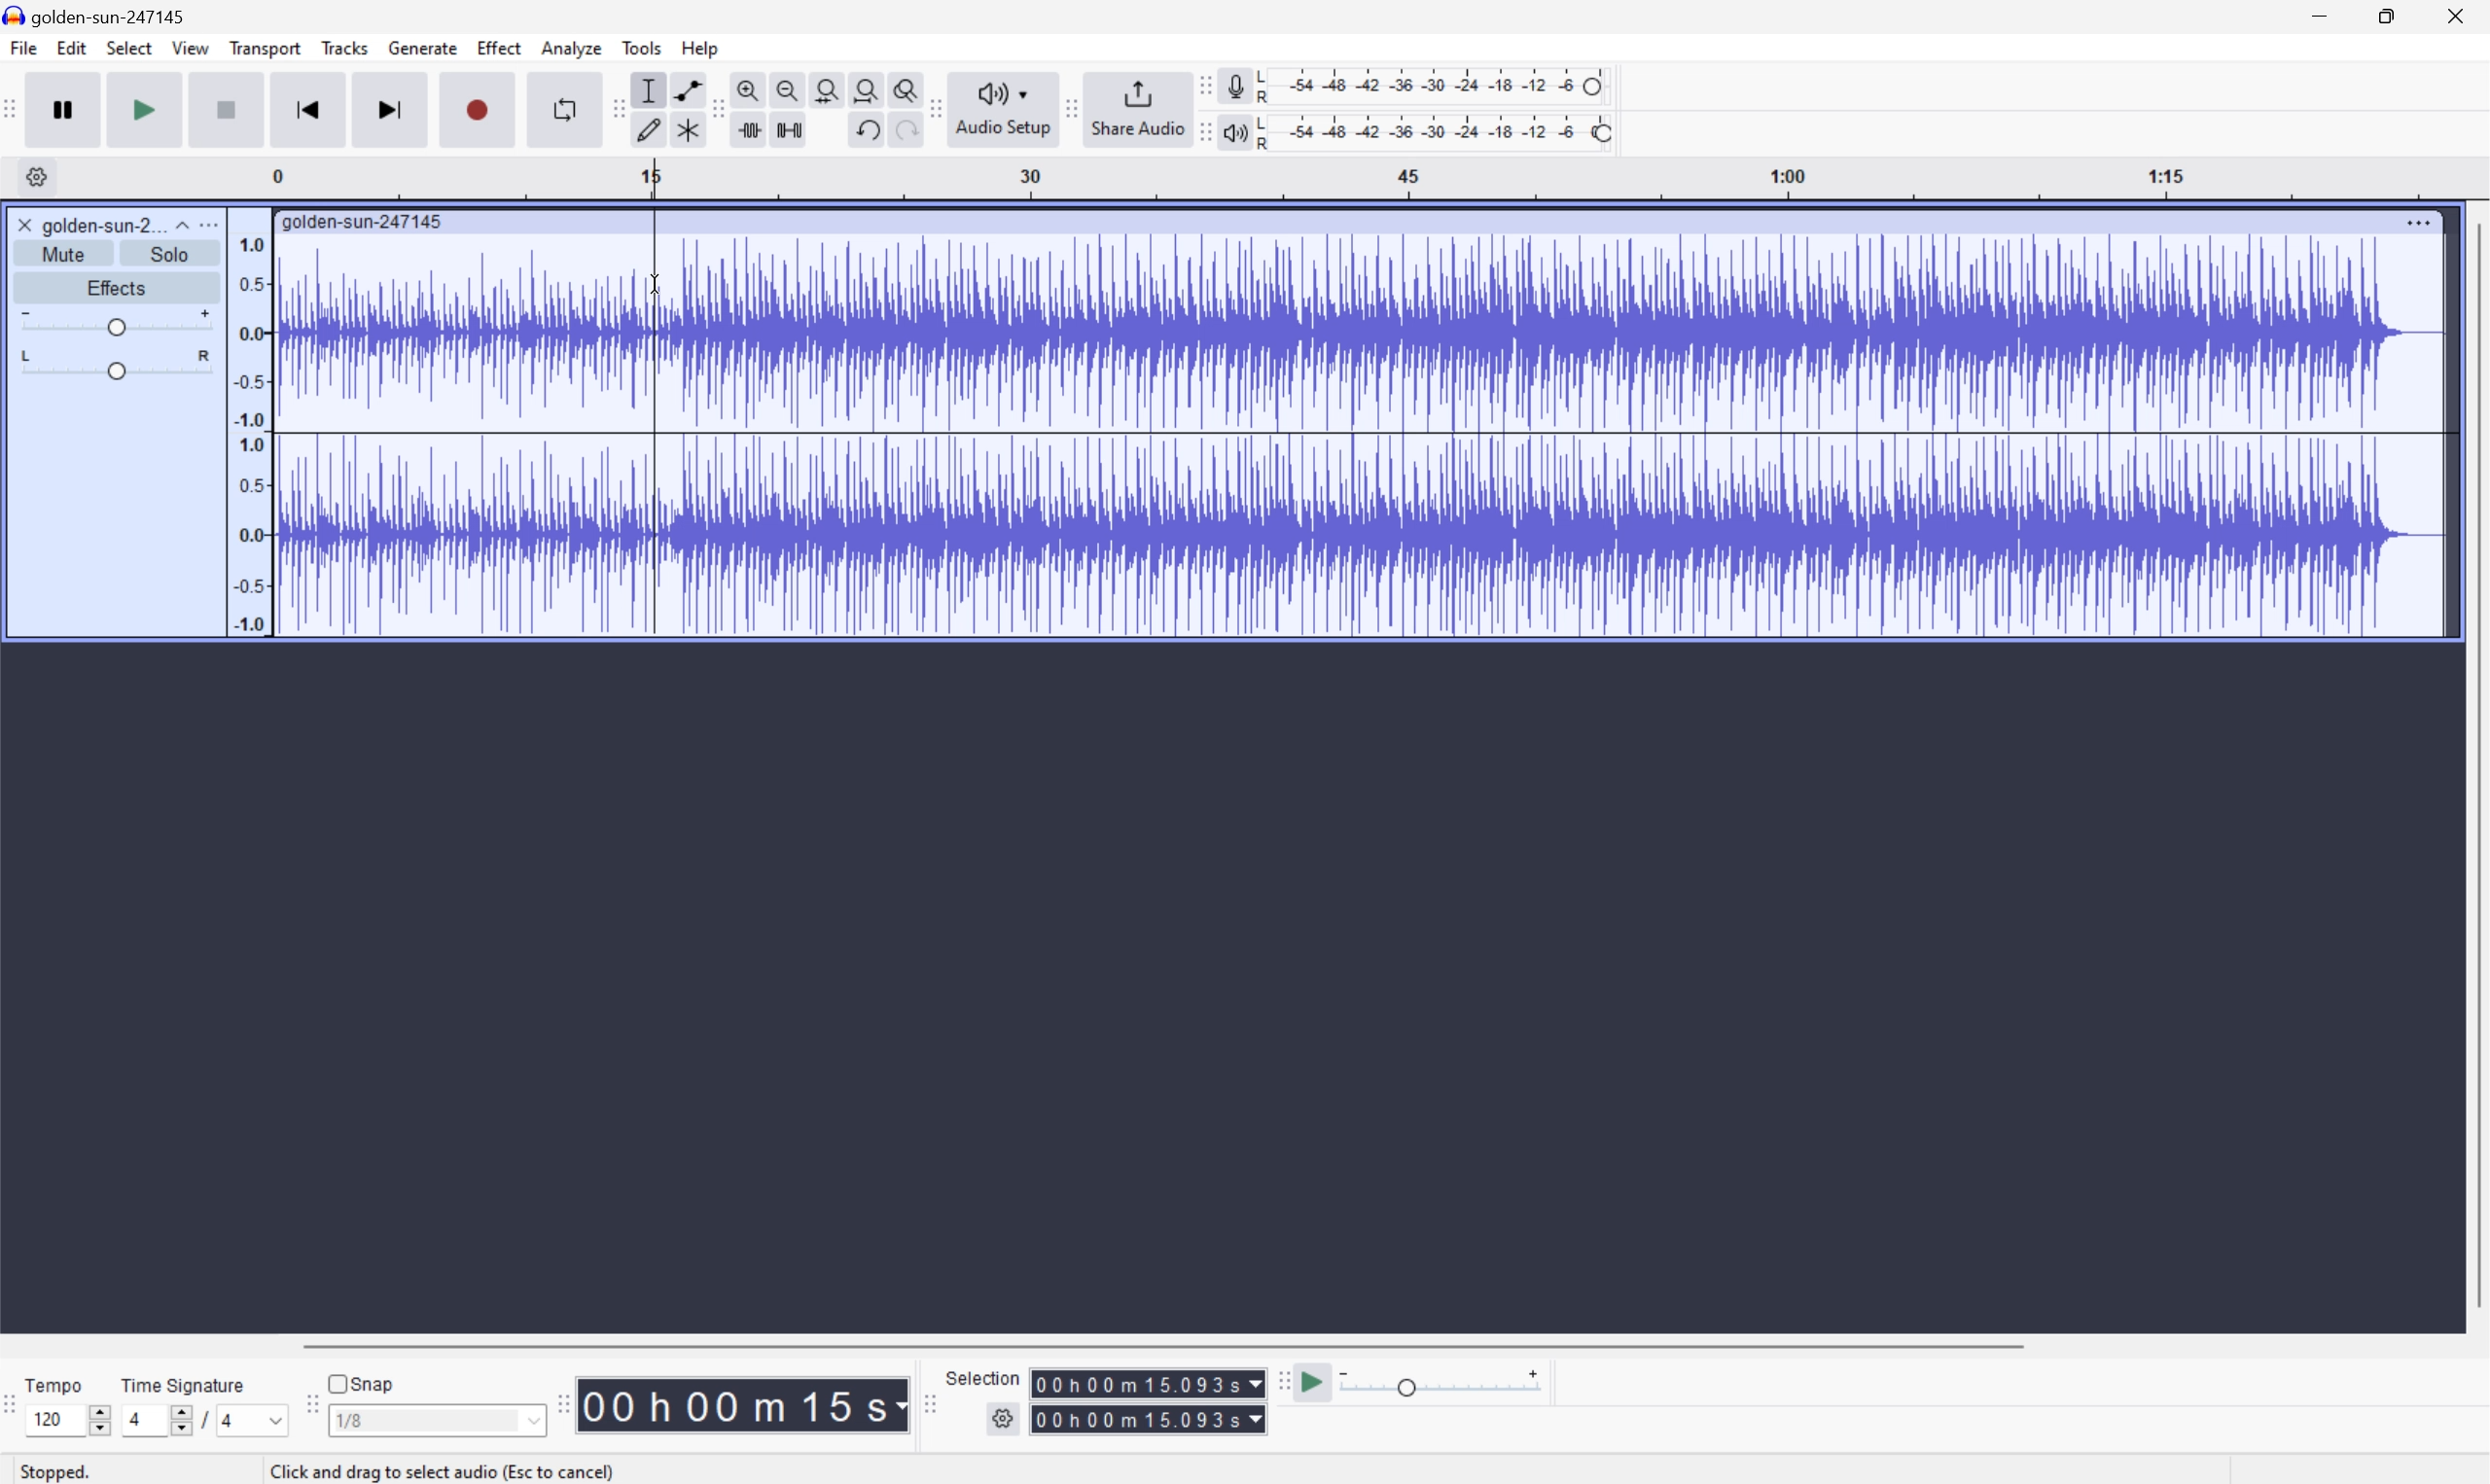 The width and height of the screenshot is (2490, 1484). What do you see at coordinates (1072, 106) in the screenshot?
I see `Audacity Share audio toolbar` at bounding box center [1072, 106].